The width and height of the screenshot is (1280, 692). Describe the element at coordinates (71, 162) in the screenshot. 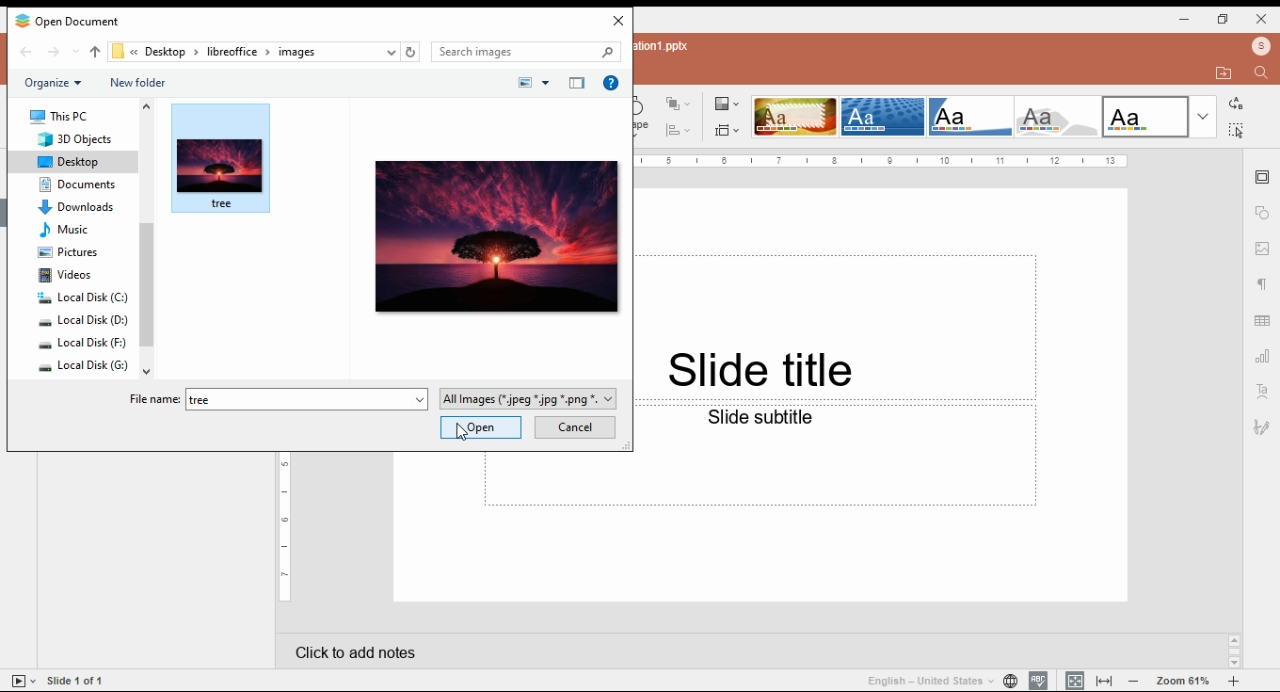

I see `desktop` at that location.